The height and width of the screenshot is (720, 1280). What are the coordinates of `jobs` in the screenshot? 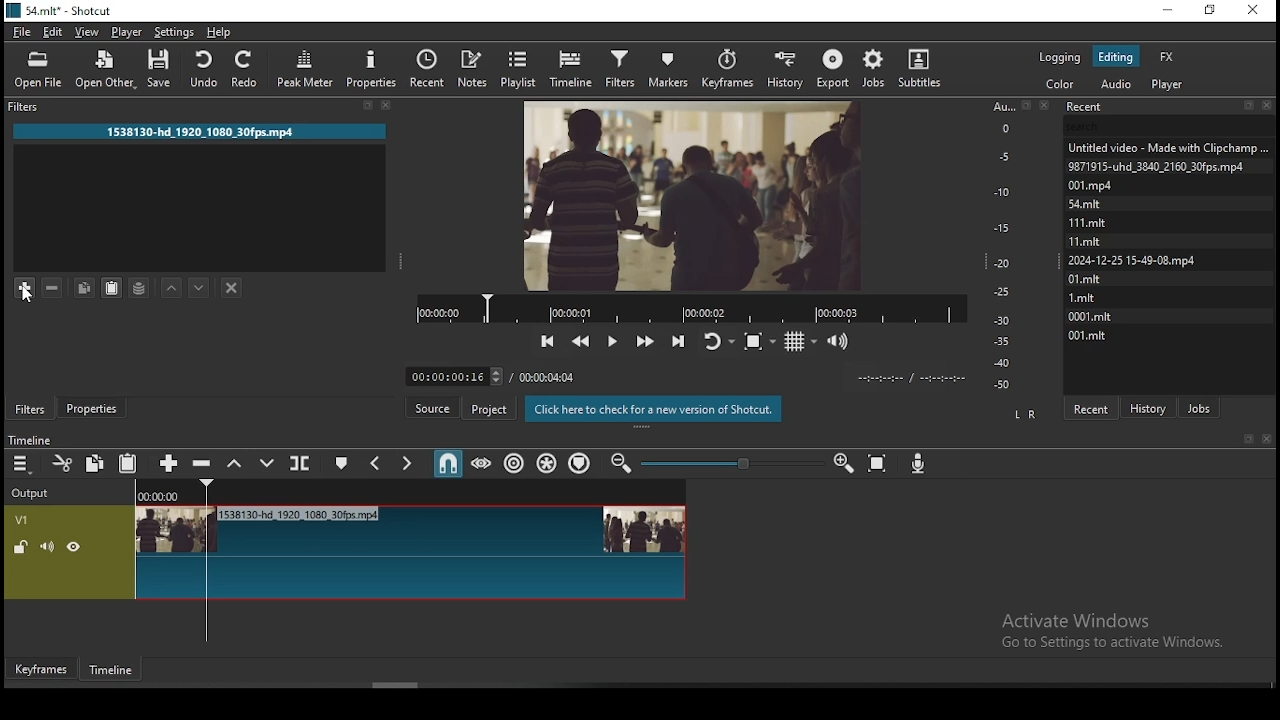 It's located at (1197, 406).